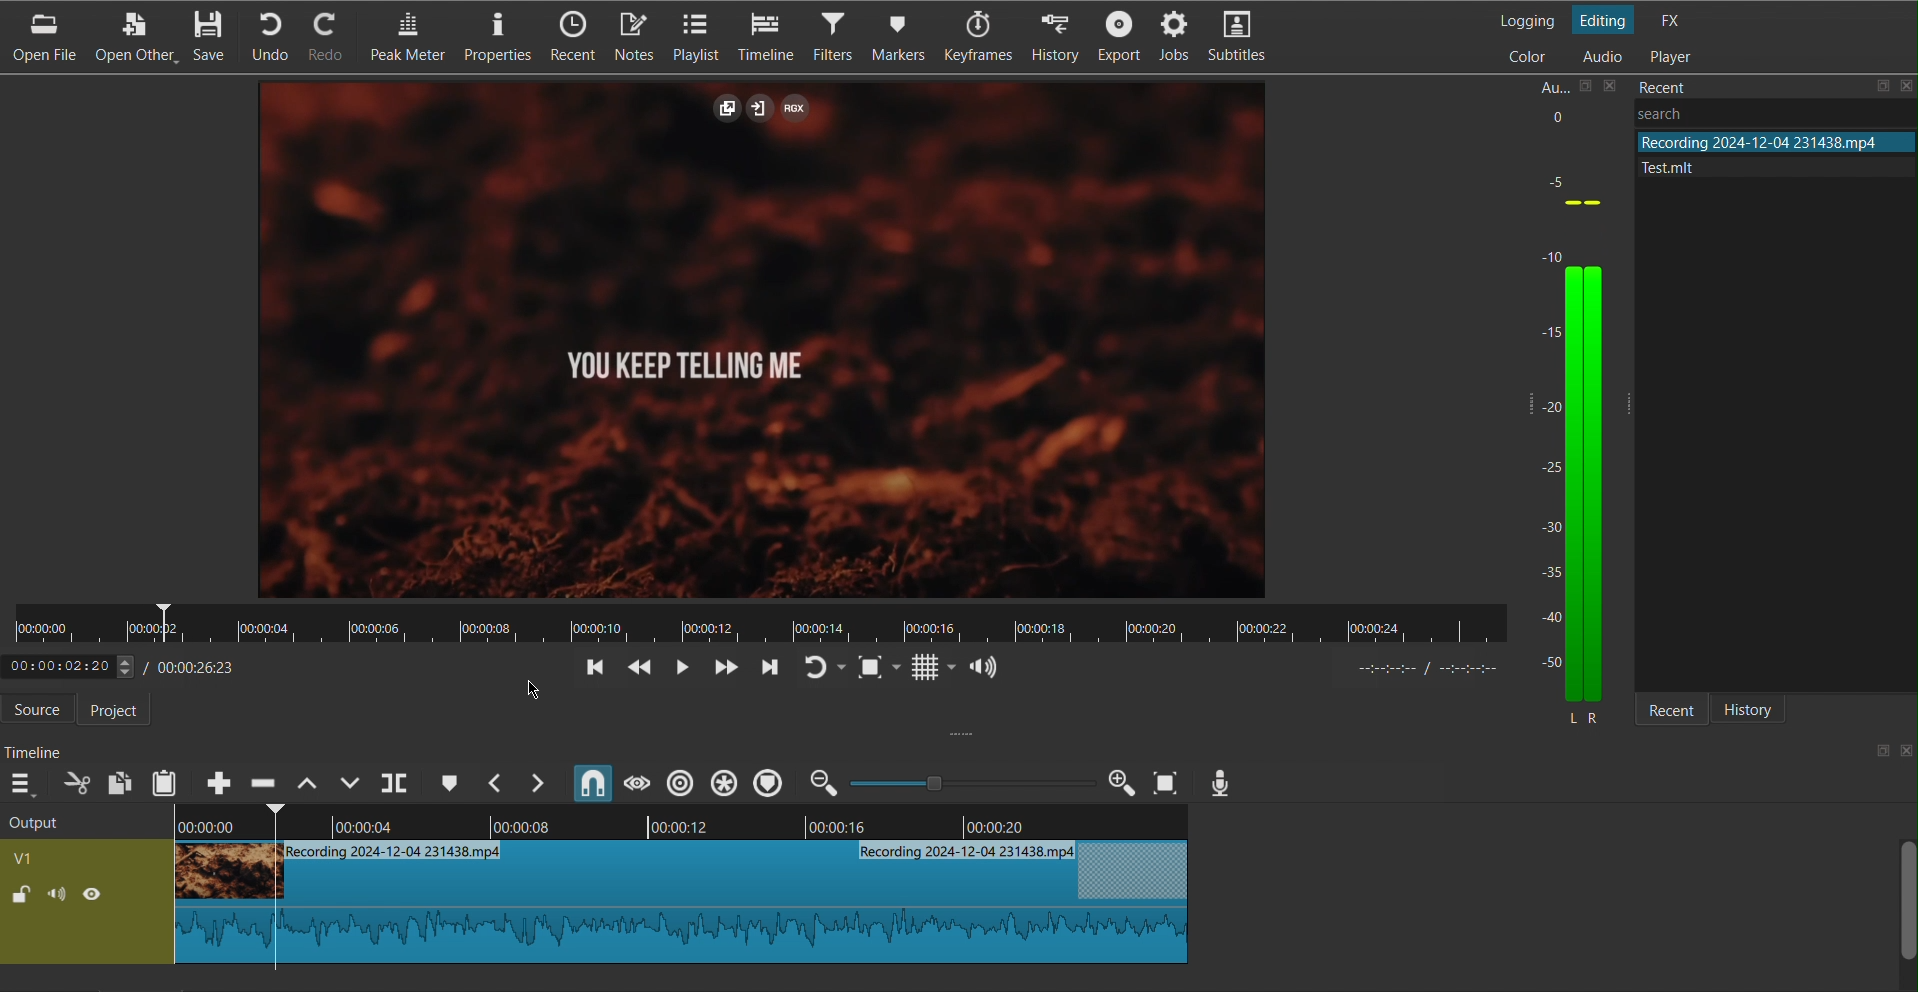 The width and height of the screenshot is (1918, 992). Describe the element at coordinates (1670, 18) in the screenshot. I see `FX` at that location.